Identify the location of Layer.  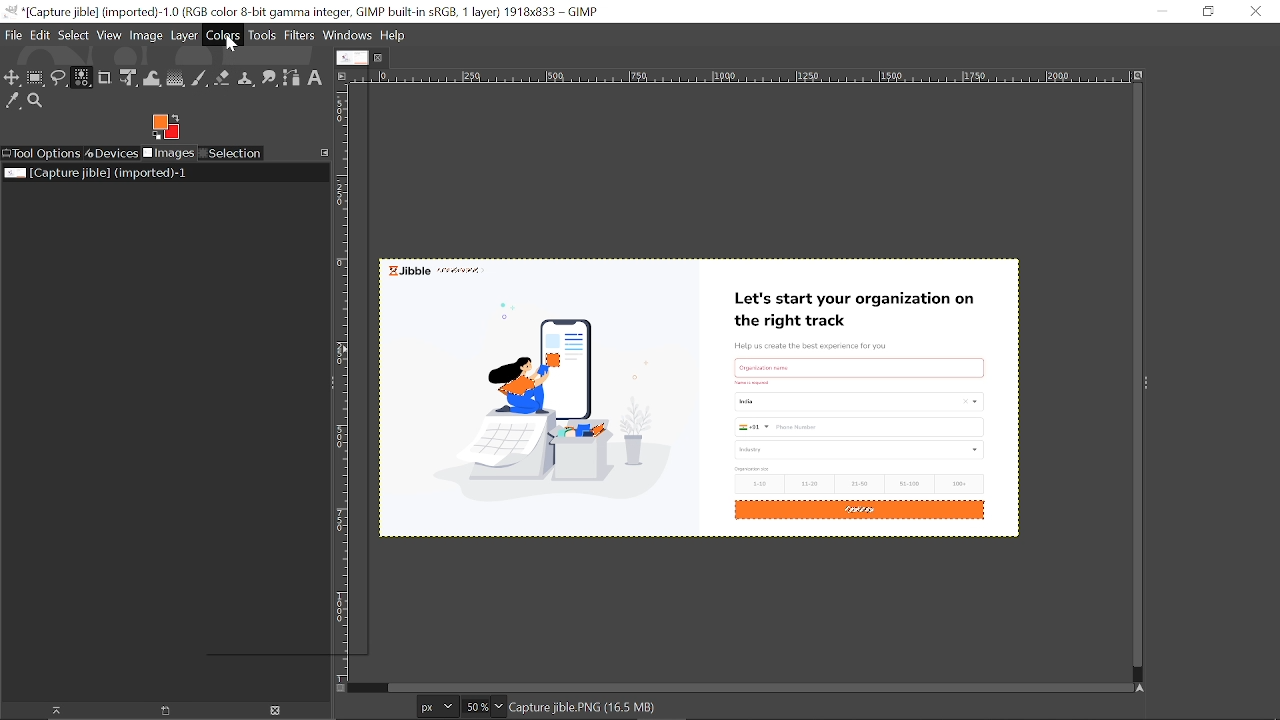
(184, 35).